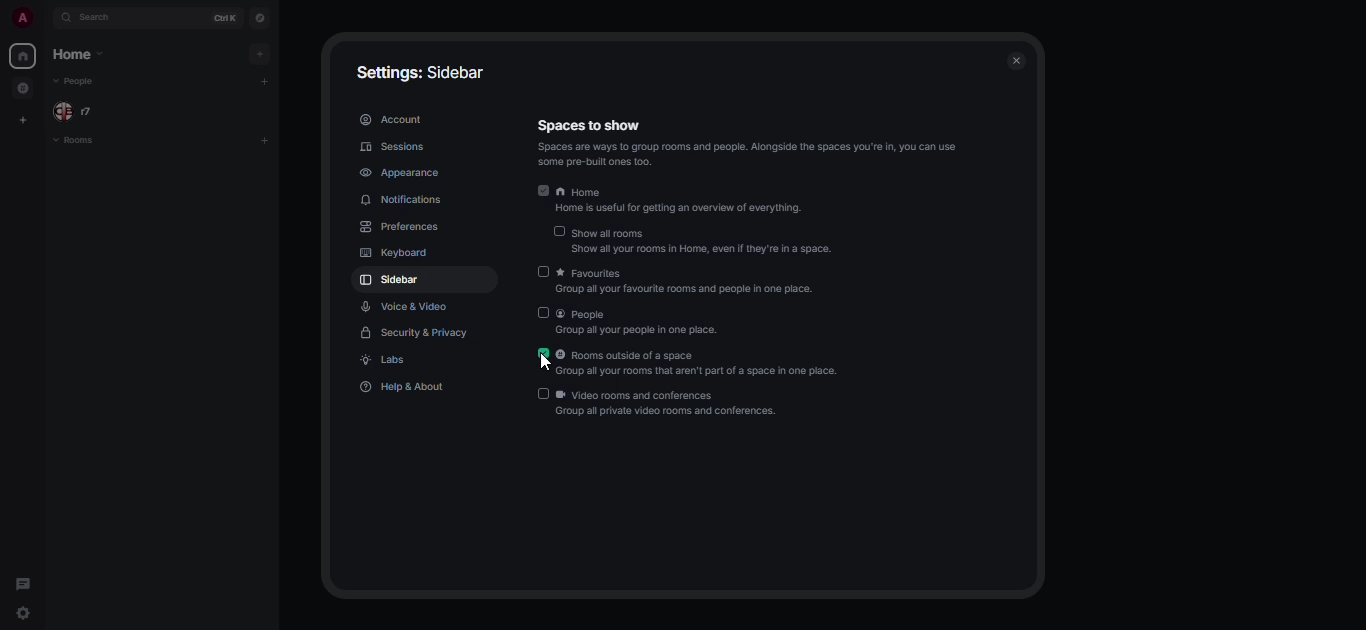 This screenshot has height=630, width=1366. Describe the element at coordinates (407, 306) in the screenshot. I see `voice & video` at that location.